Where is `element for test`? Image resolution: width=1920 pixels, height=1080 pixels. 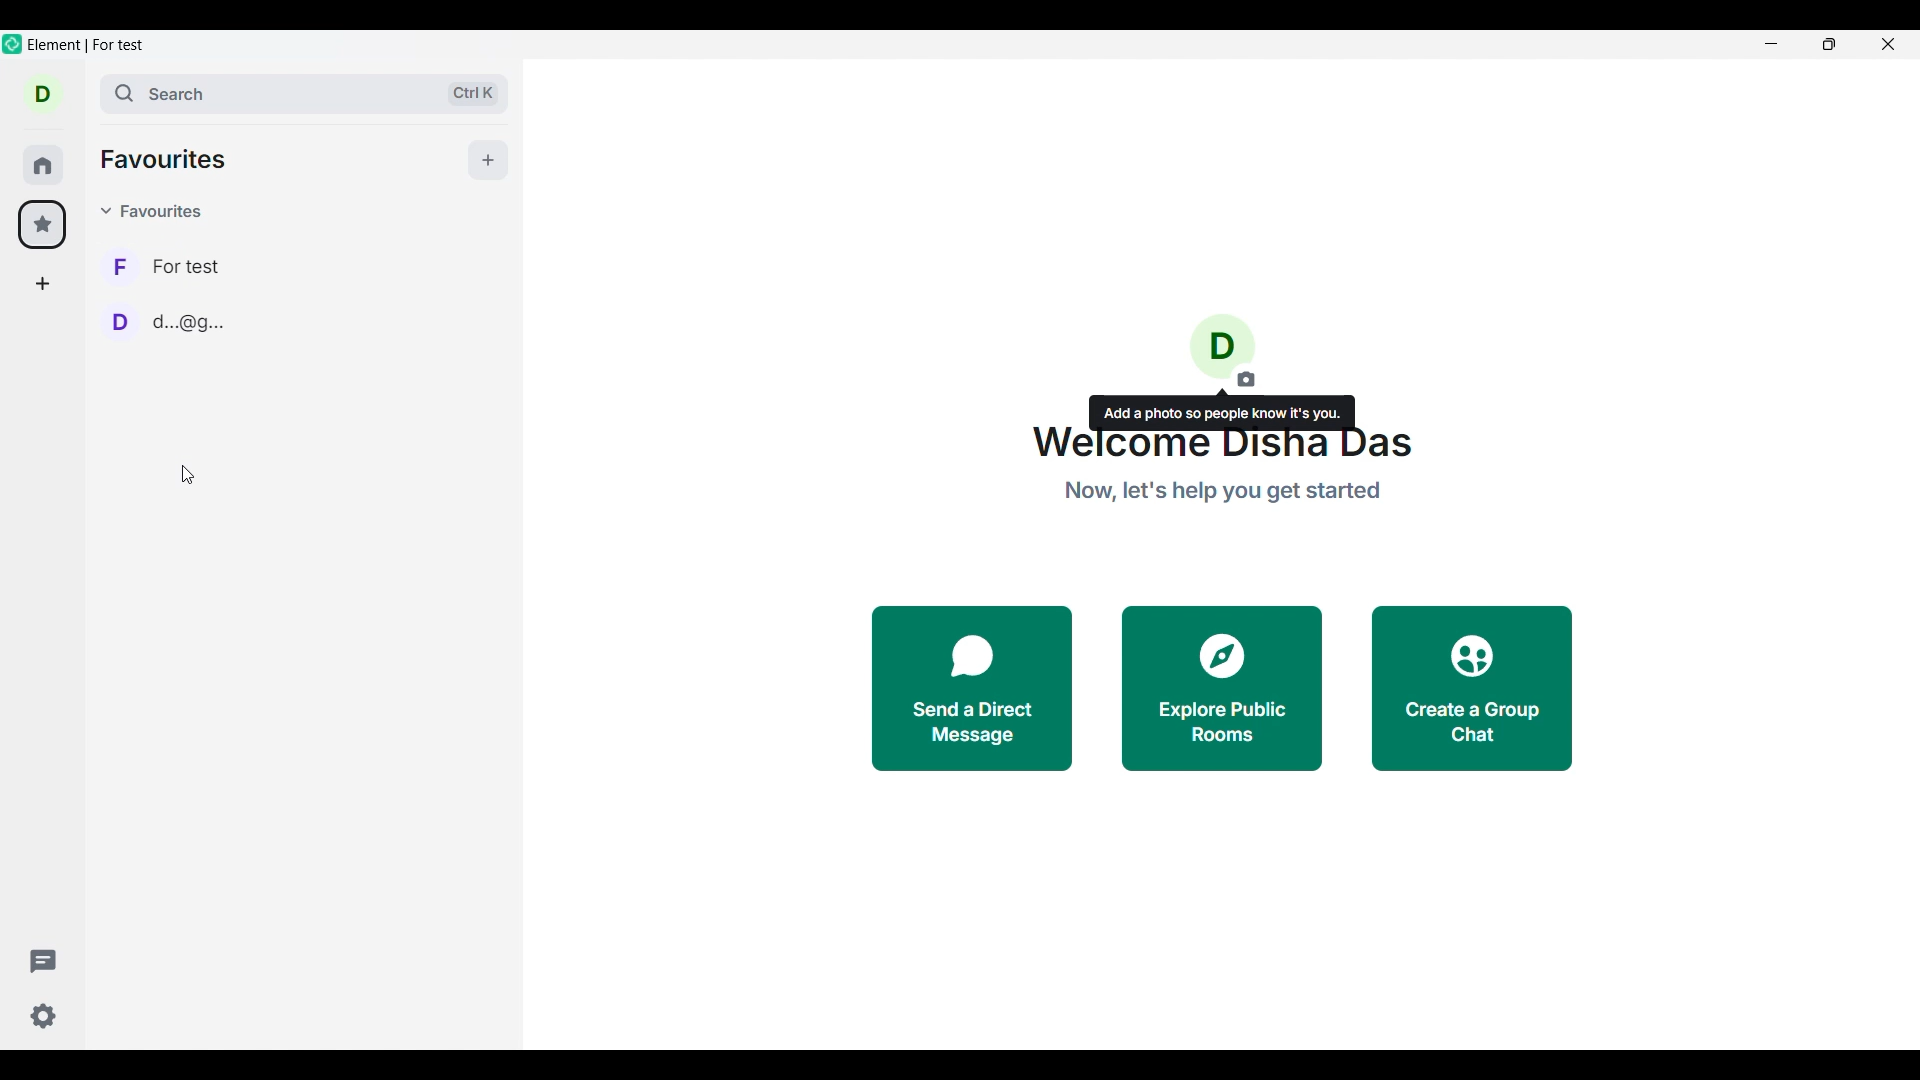 element for test is located at coordinates (88, 45).